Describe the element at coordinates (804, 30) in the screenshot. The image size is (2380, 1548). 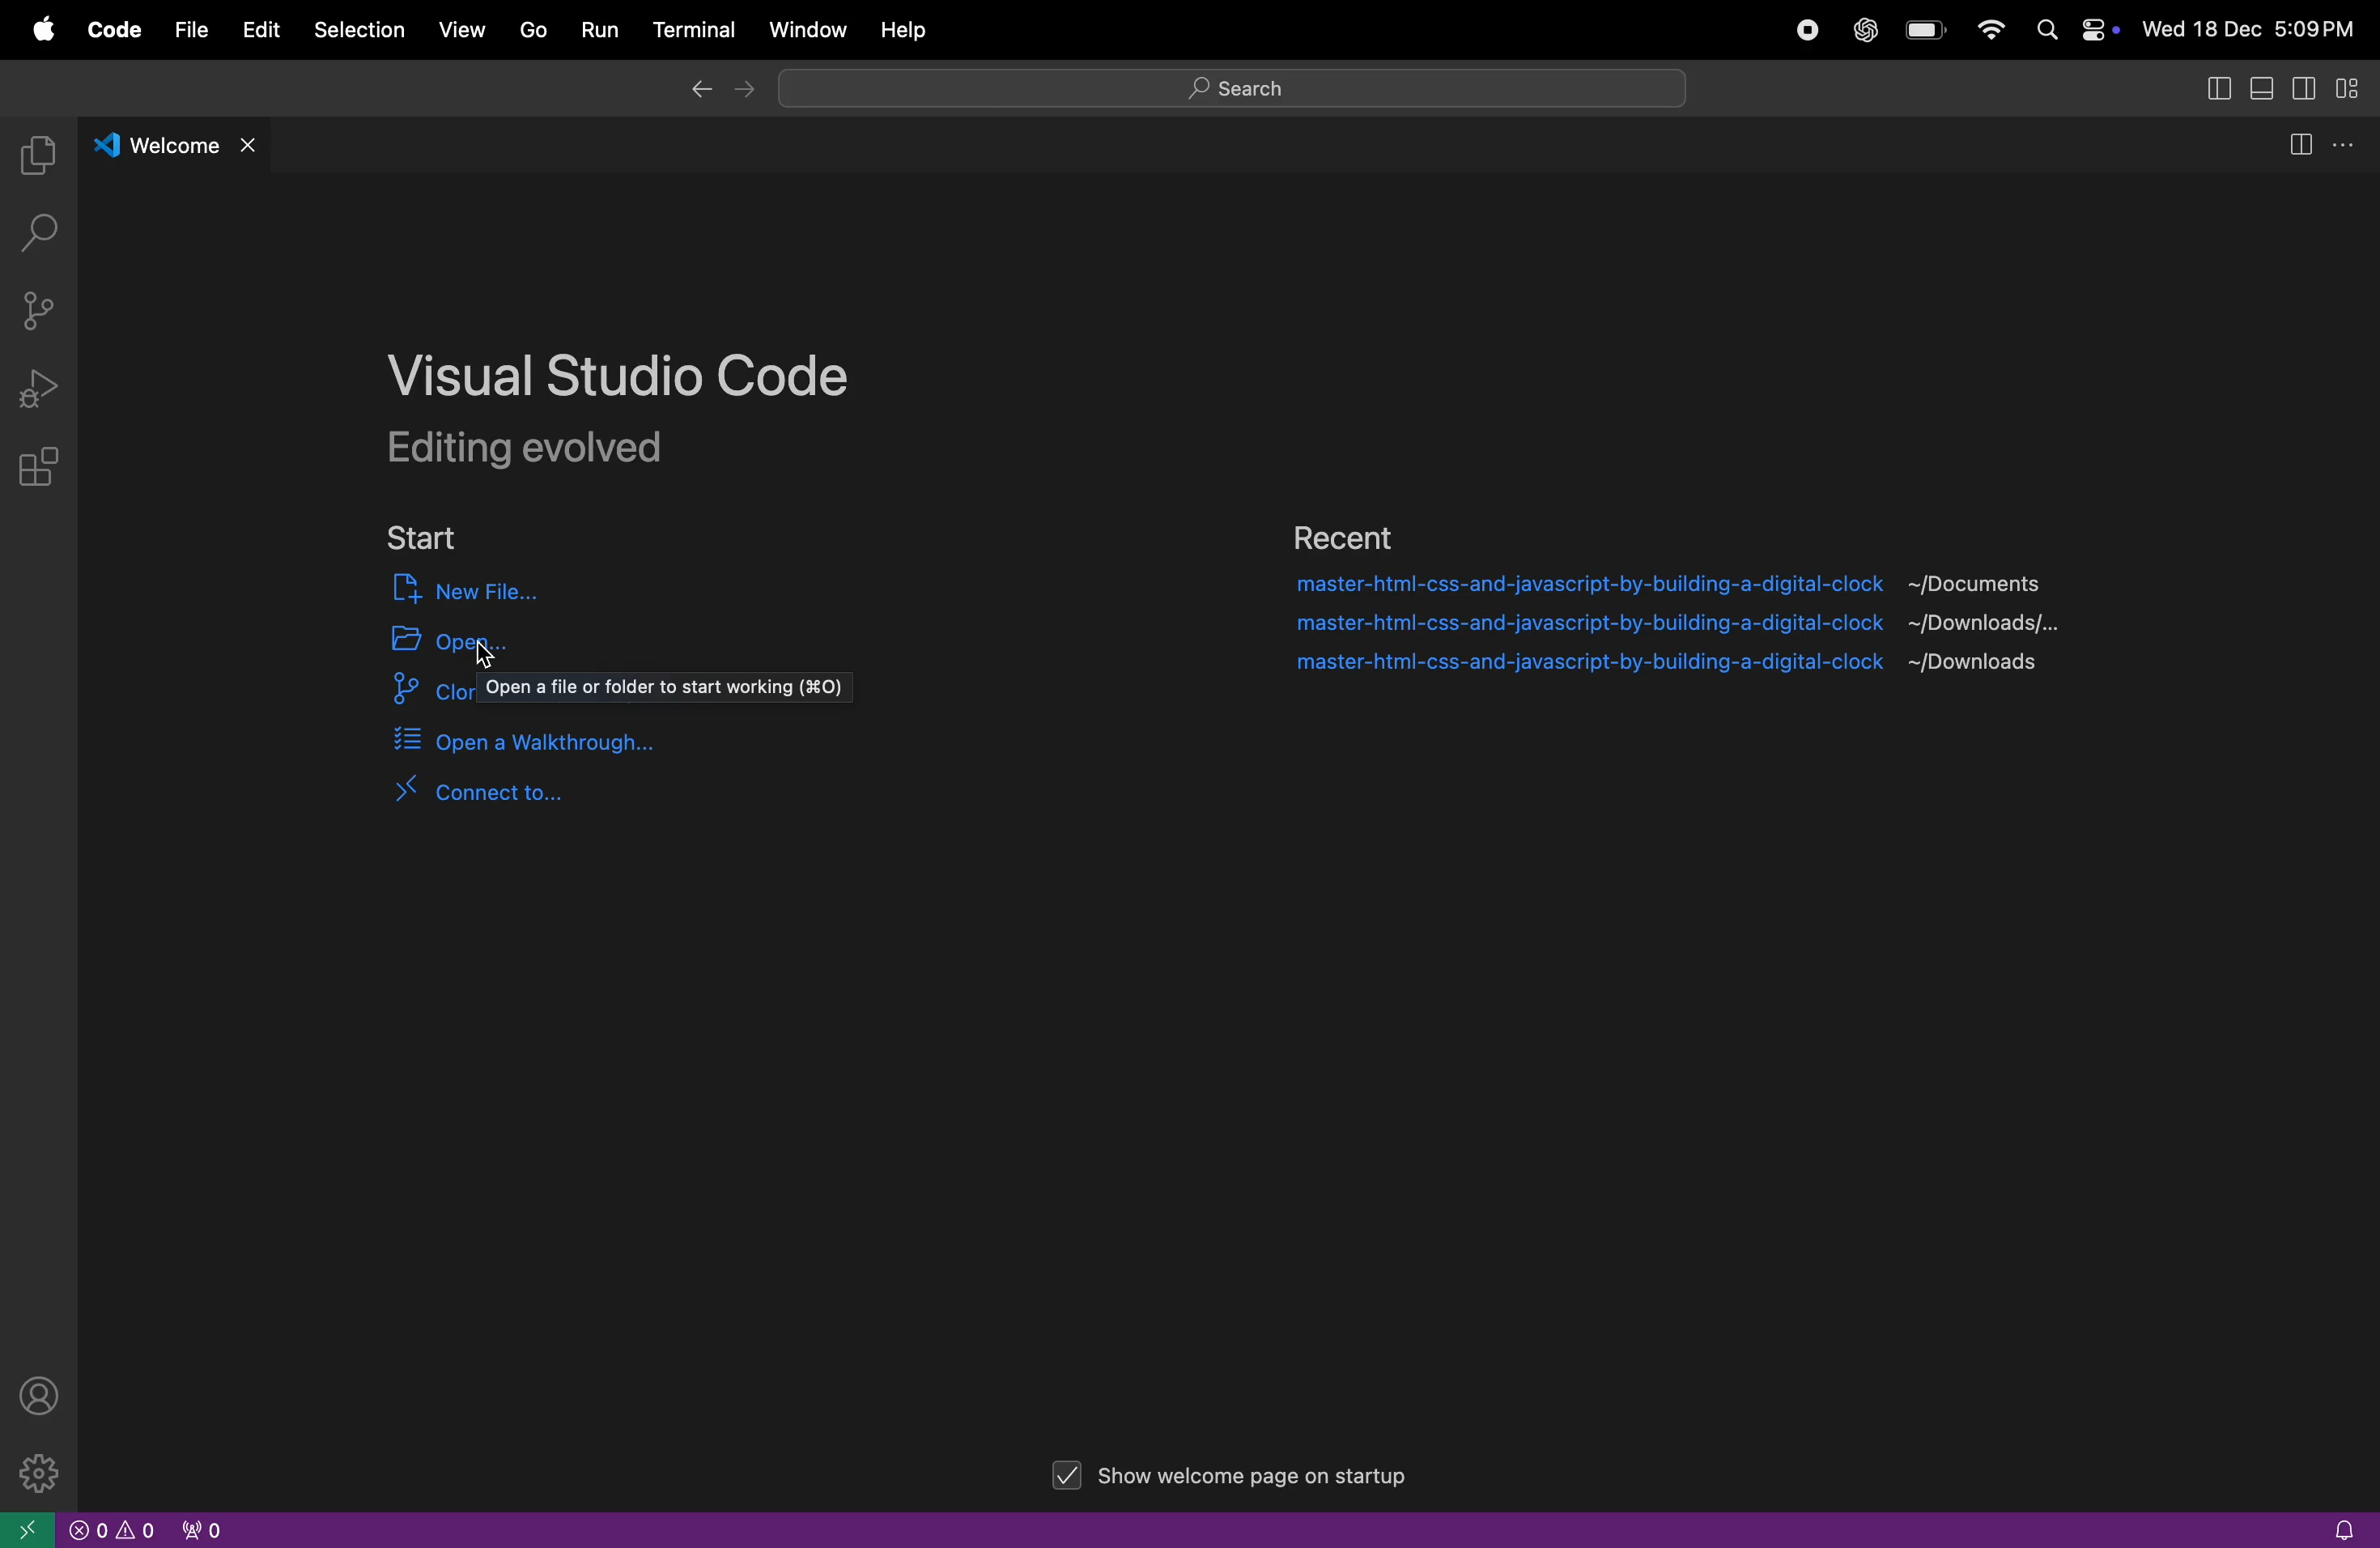
I see `window` at that location.